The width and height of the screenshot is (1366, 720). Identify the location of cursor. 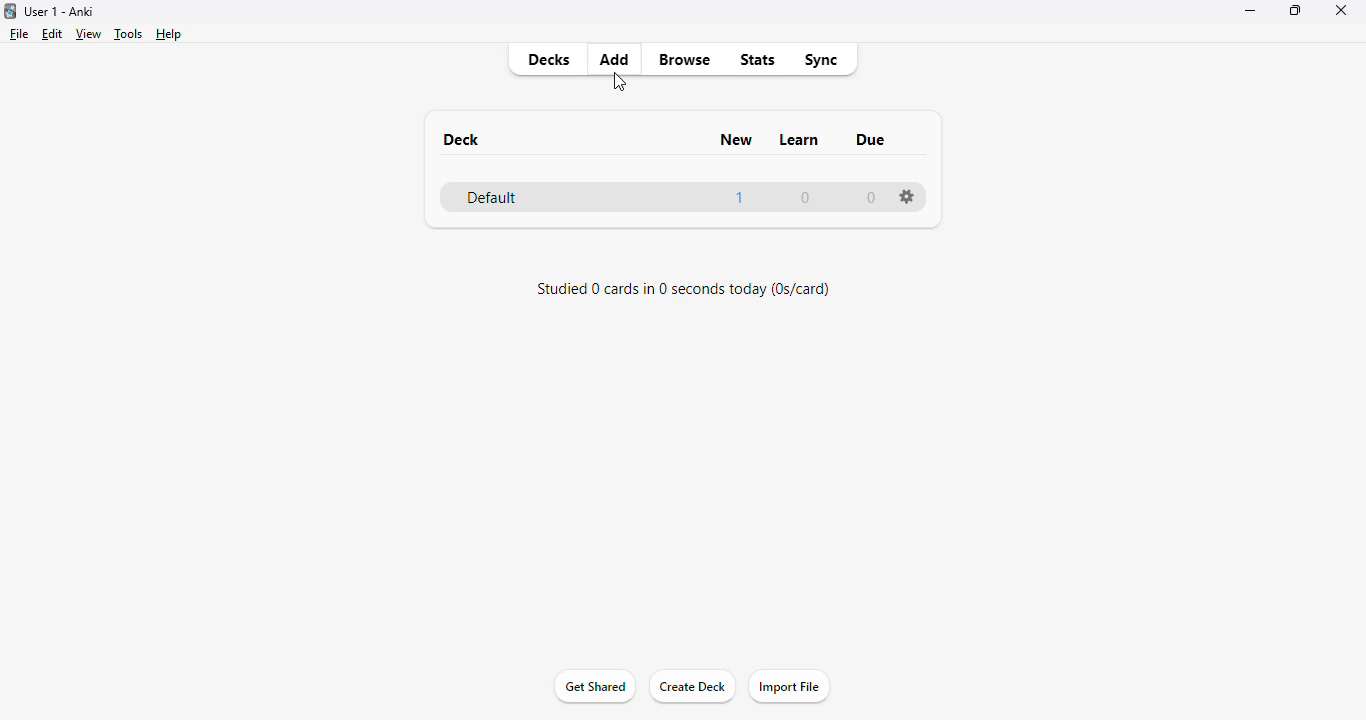
(619, 82).